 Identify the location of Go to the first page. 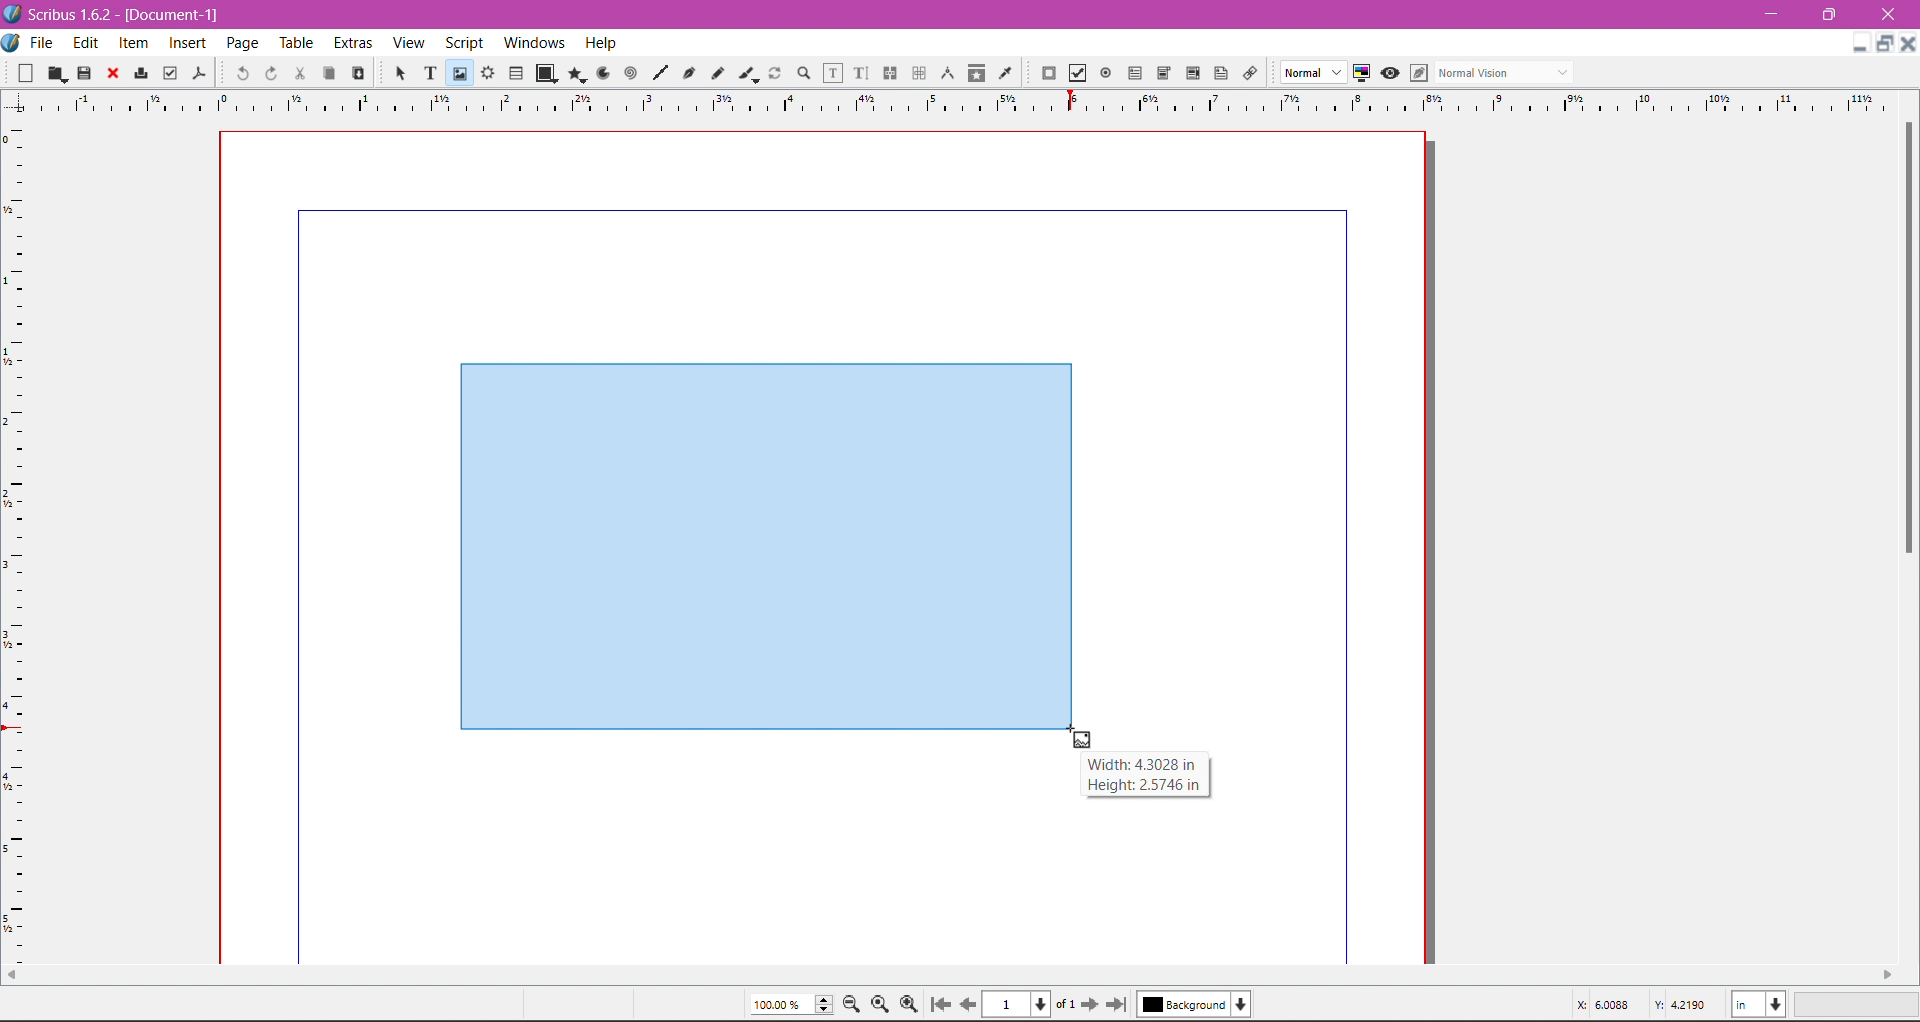
(943, 1004).